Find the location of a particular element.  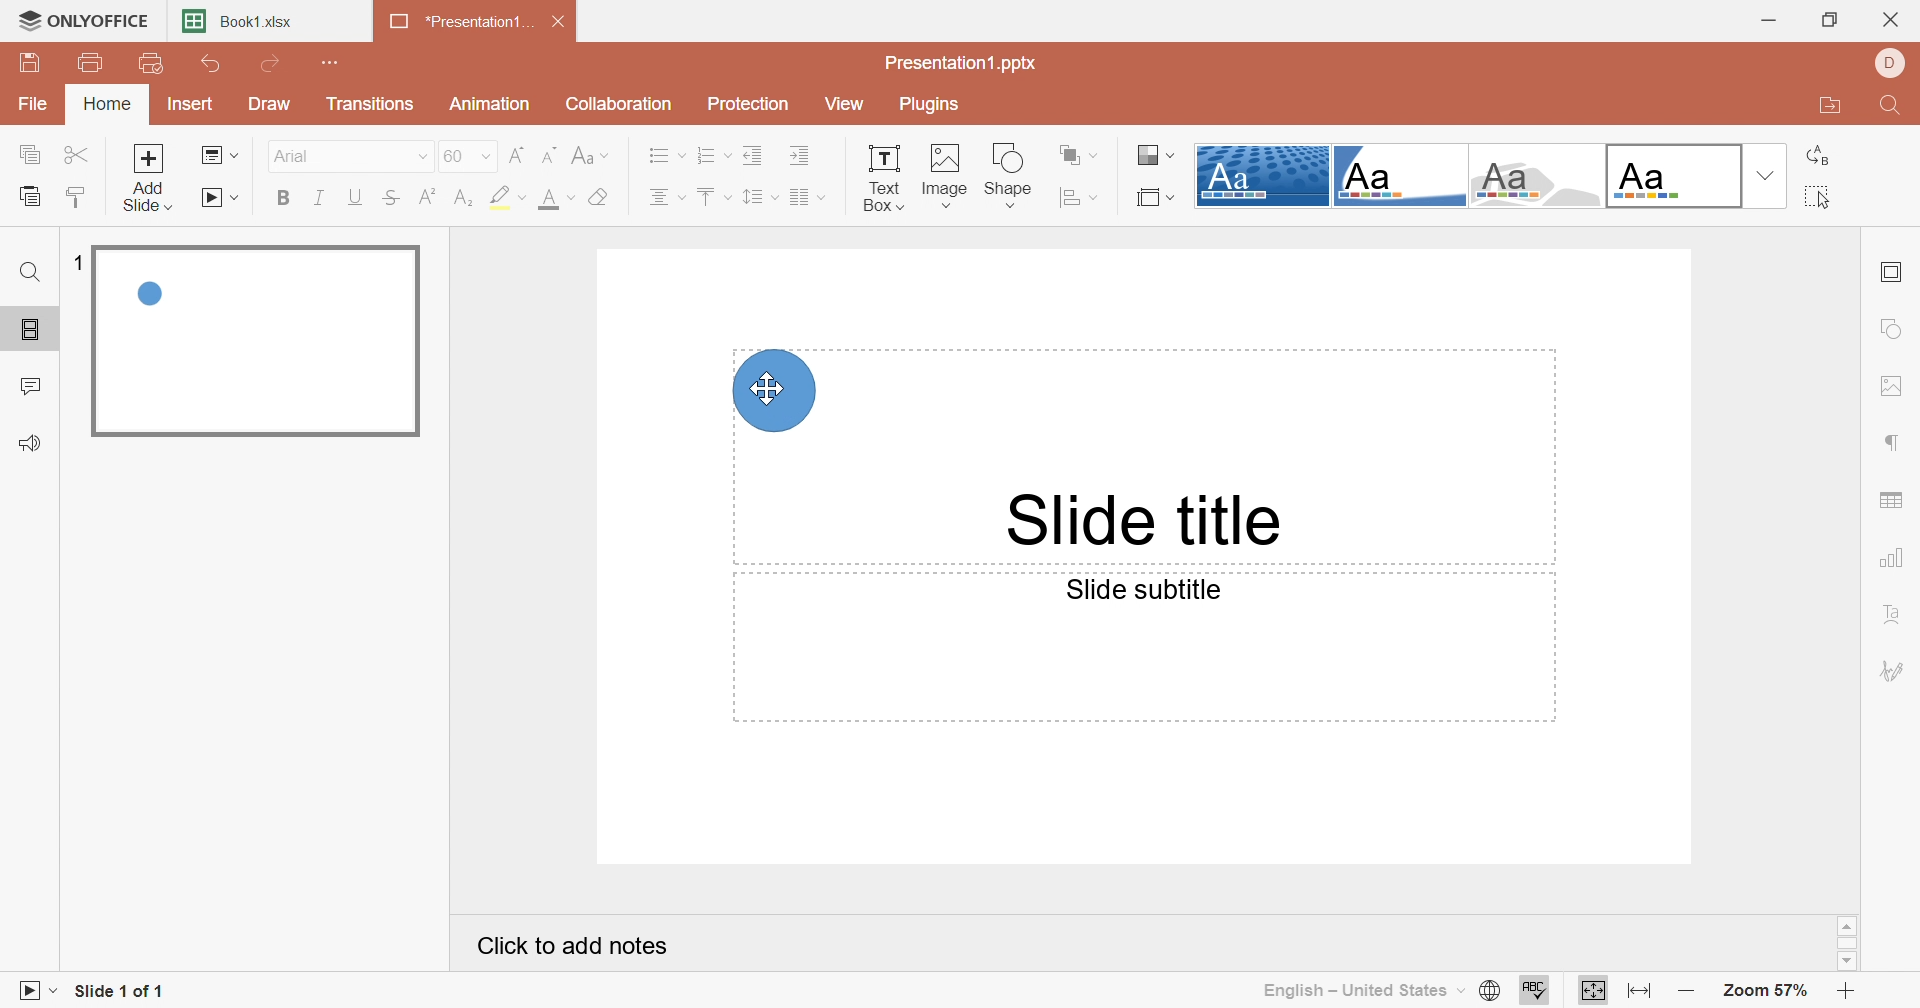

Italic is located at coordinates (321, 200).